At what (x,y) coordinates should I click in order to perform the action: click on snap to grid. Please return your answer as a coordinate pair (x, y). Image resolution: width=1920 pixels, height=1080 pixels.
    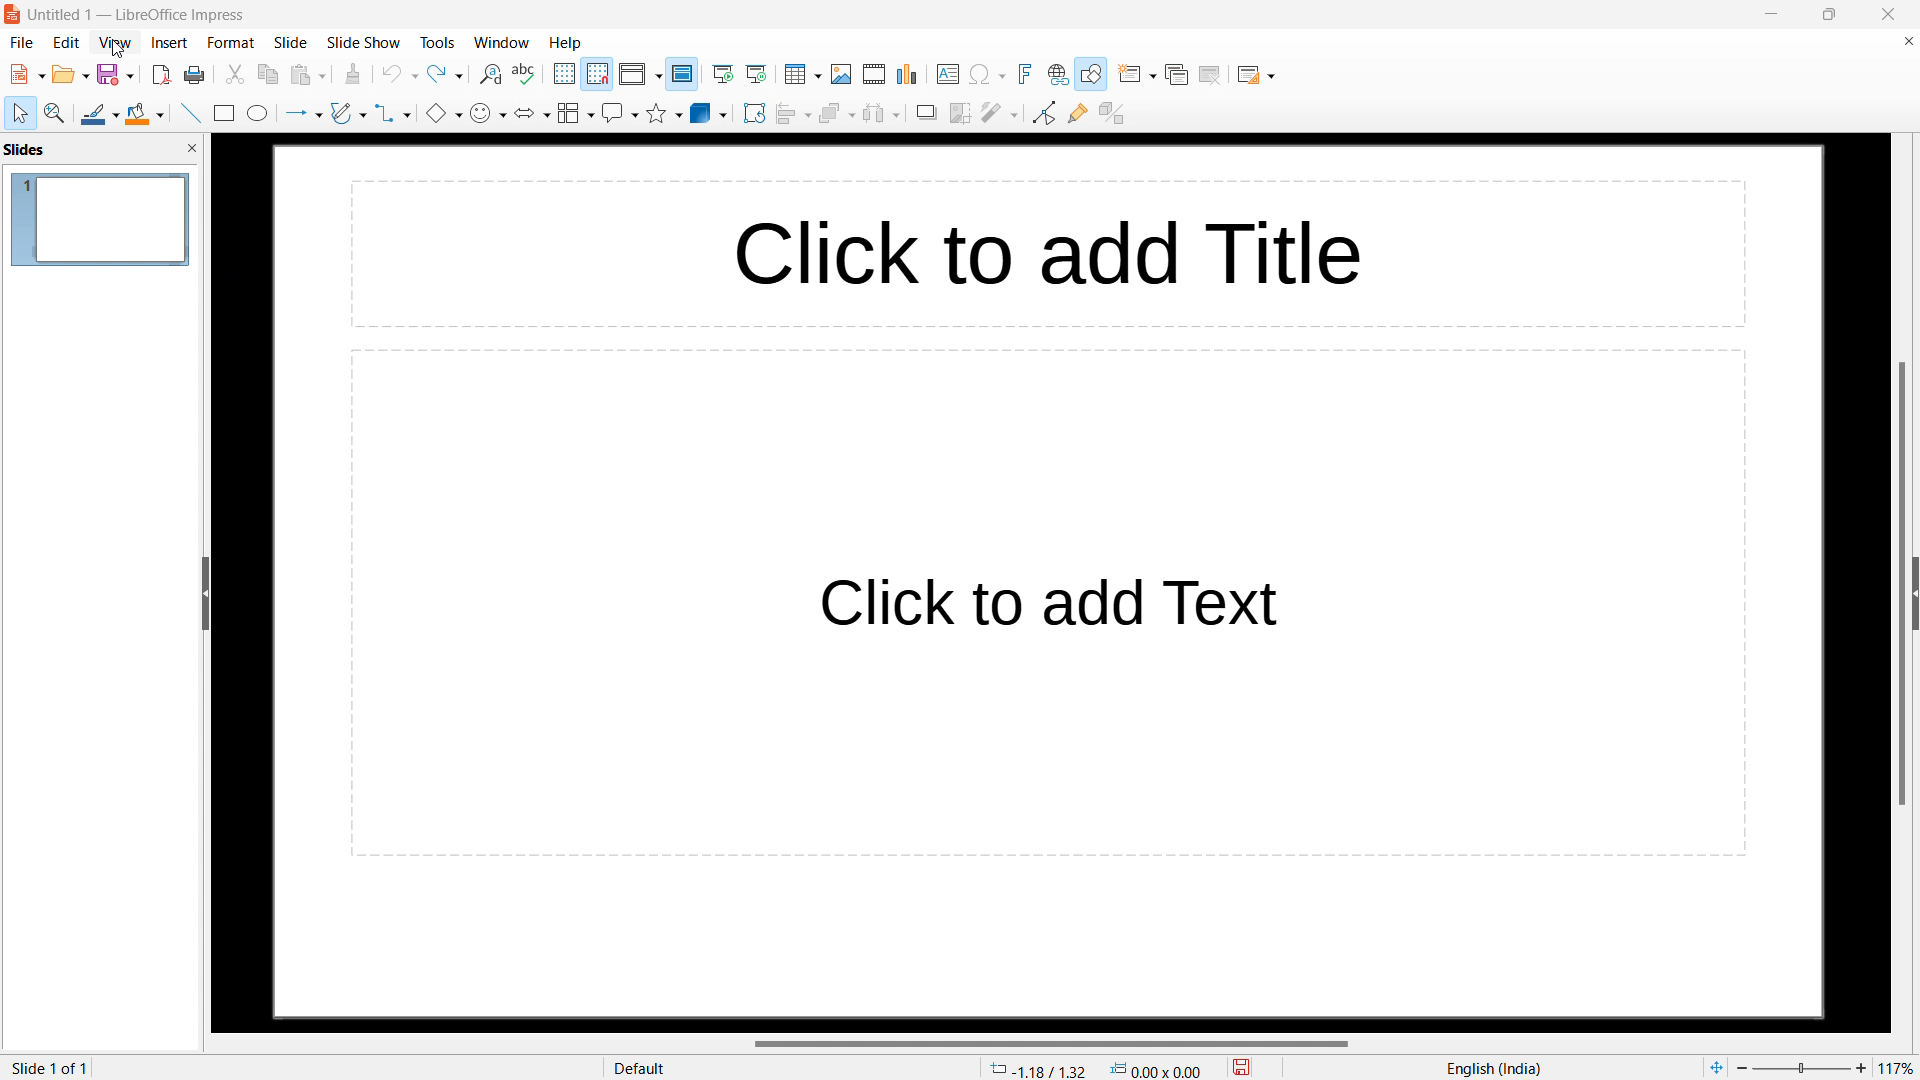
    Looking at the image, I should click on (598, 74).